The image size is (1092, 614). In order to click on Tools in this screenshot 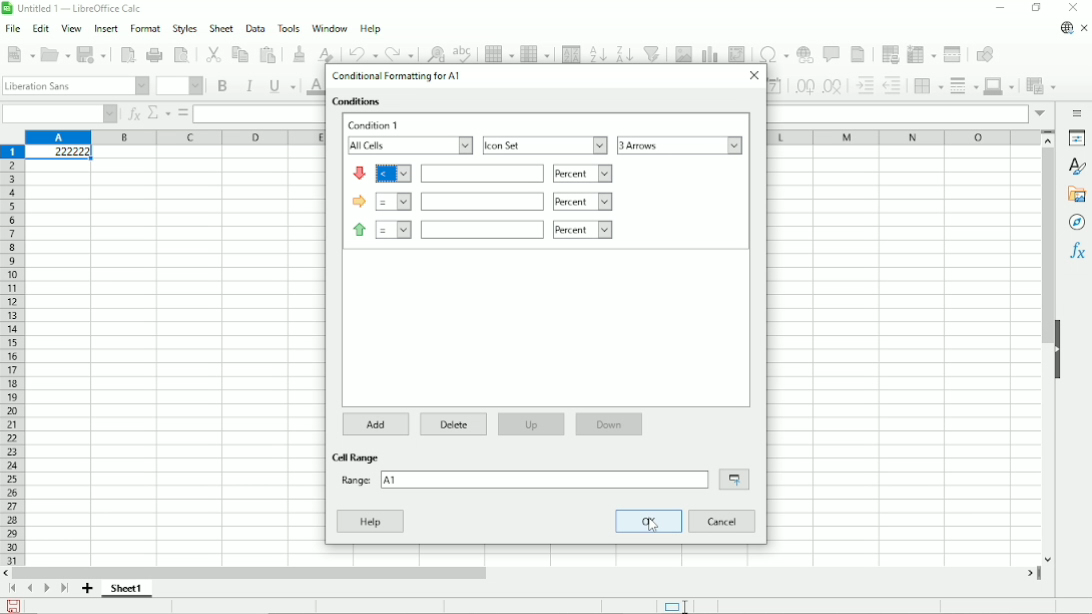, I will do `click(287, 27)`.